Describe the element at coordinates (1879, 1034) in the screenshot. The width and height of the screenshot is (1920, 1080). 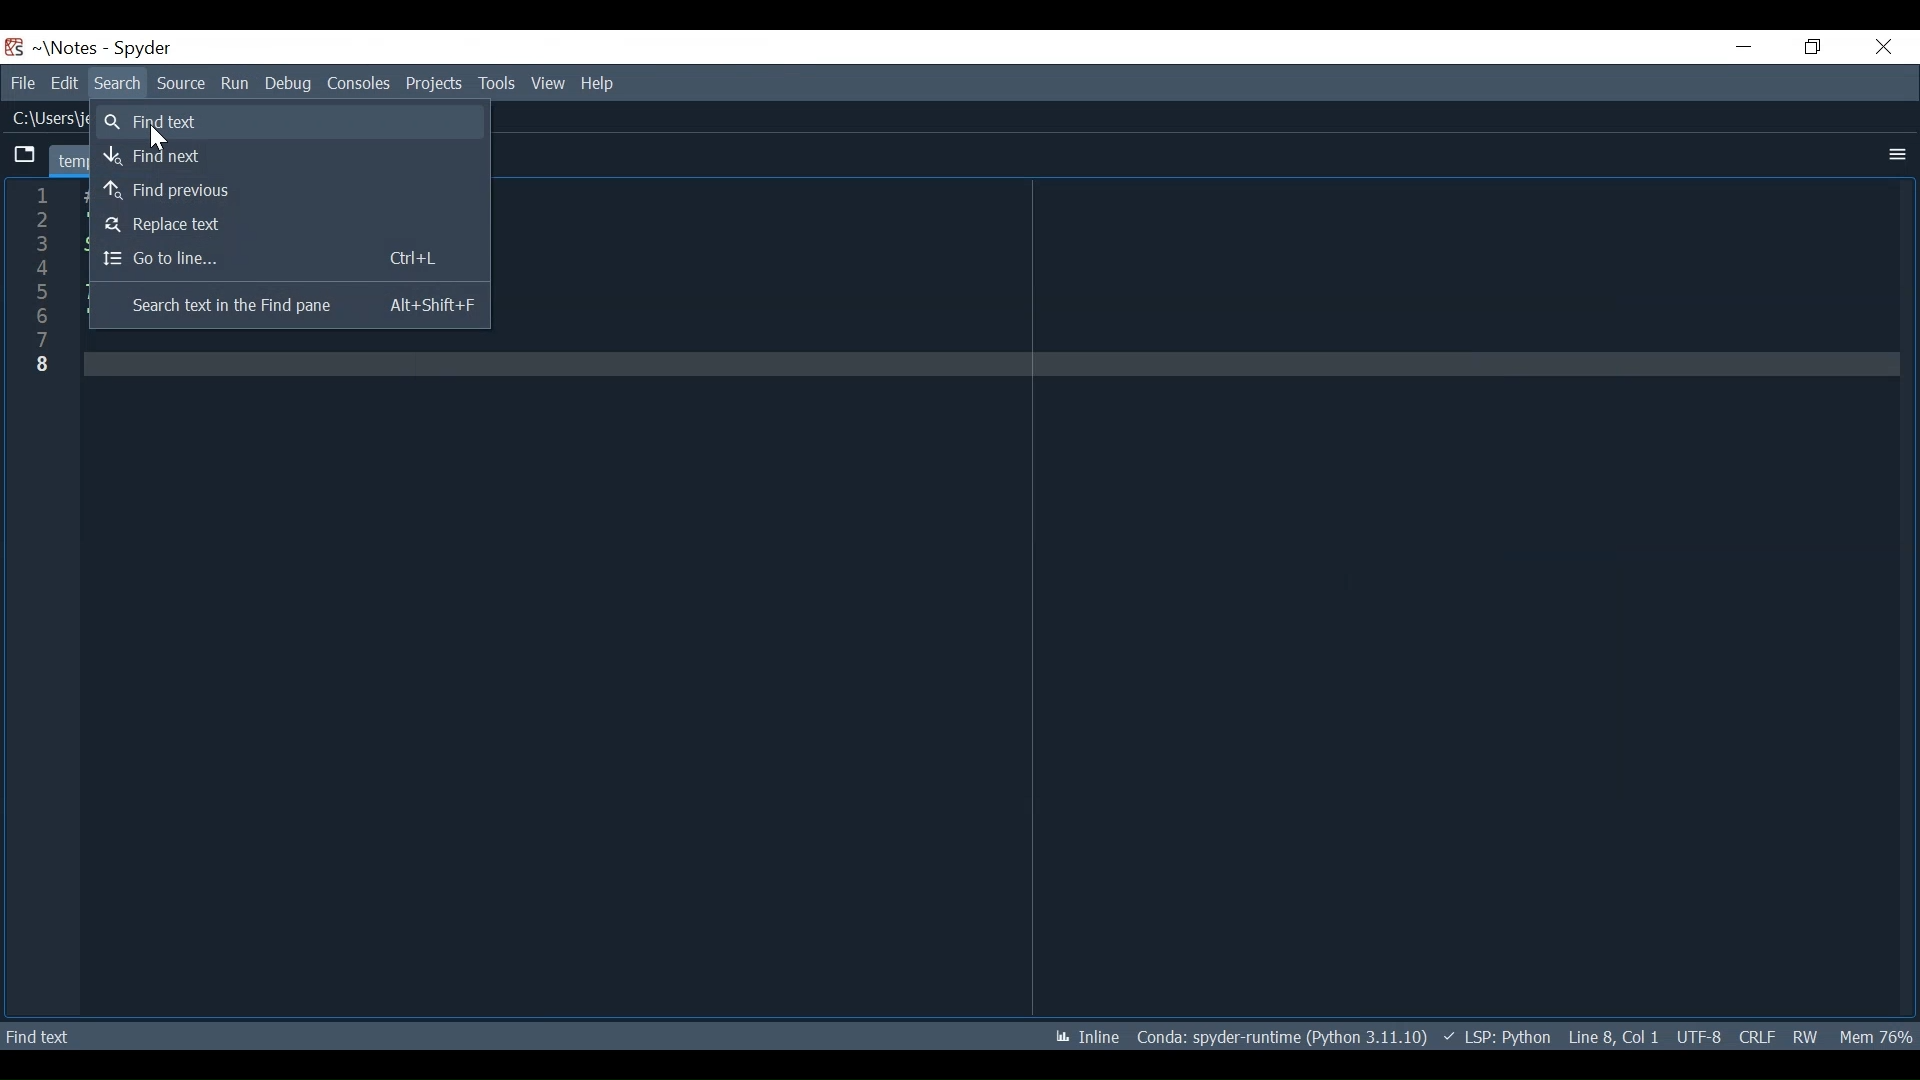
I see `Memory Usage` at that location.